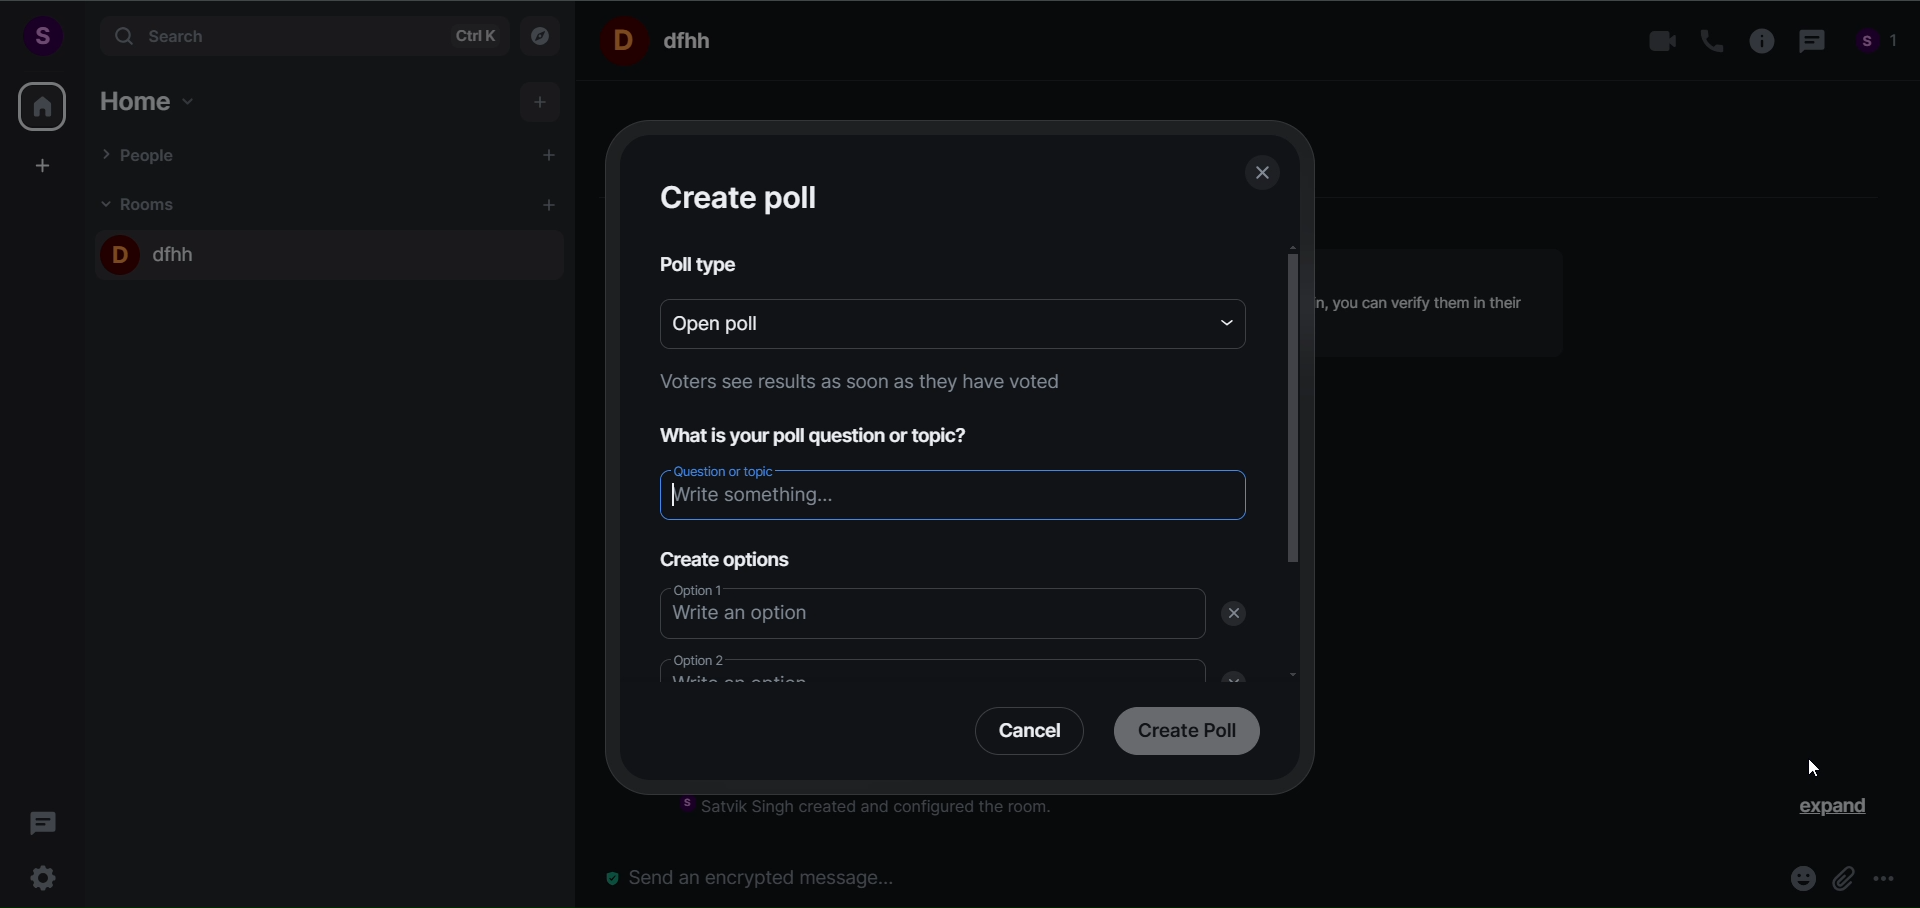 The height and width of the screenshot is (908, 1920). Describe the element at coordinates (1878, 44) in the screenshot. I see `people` at that location.